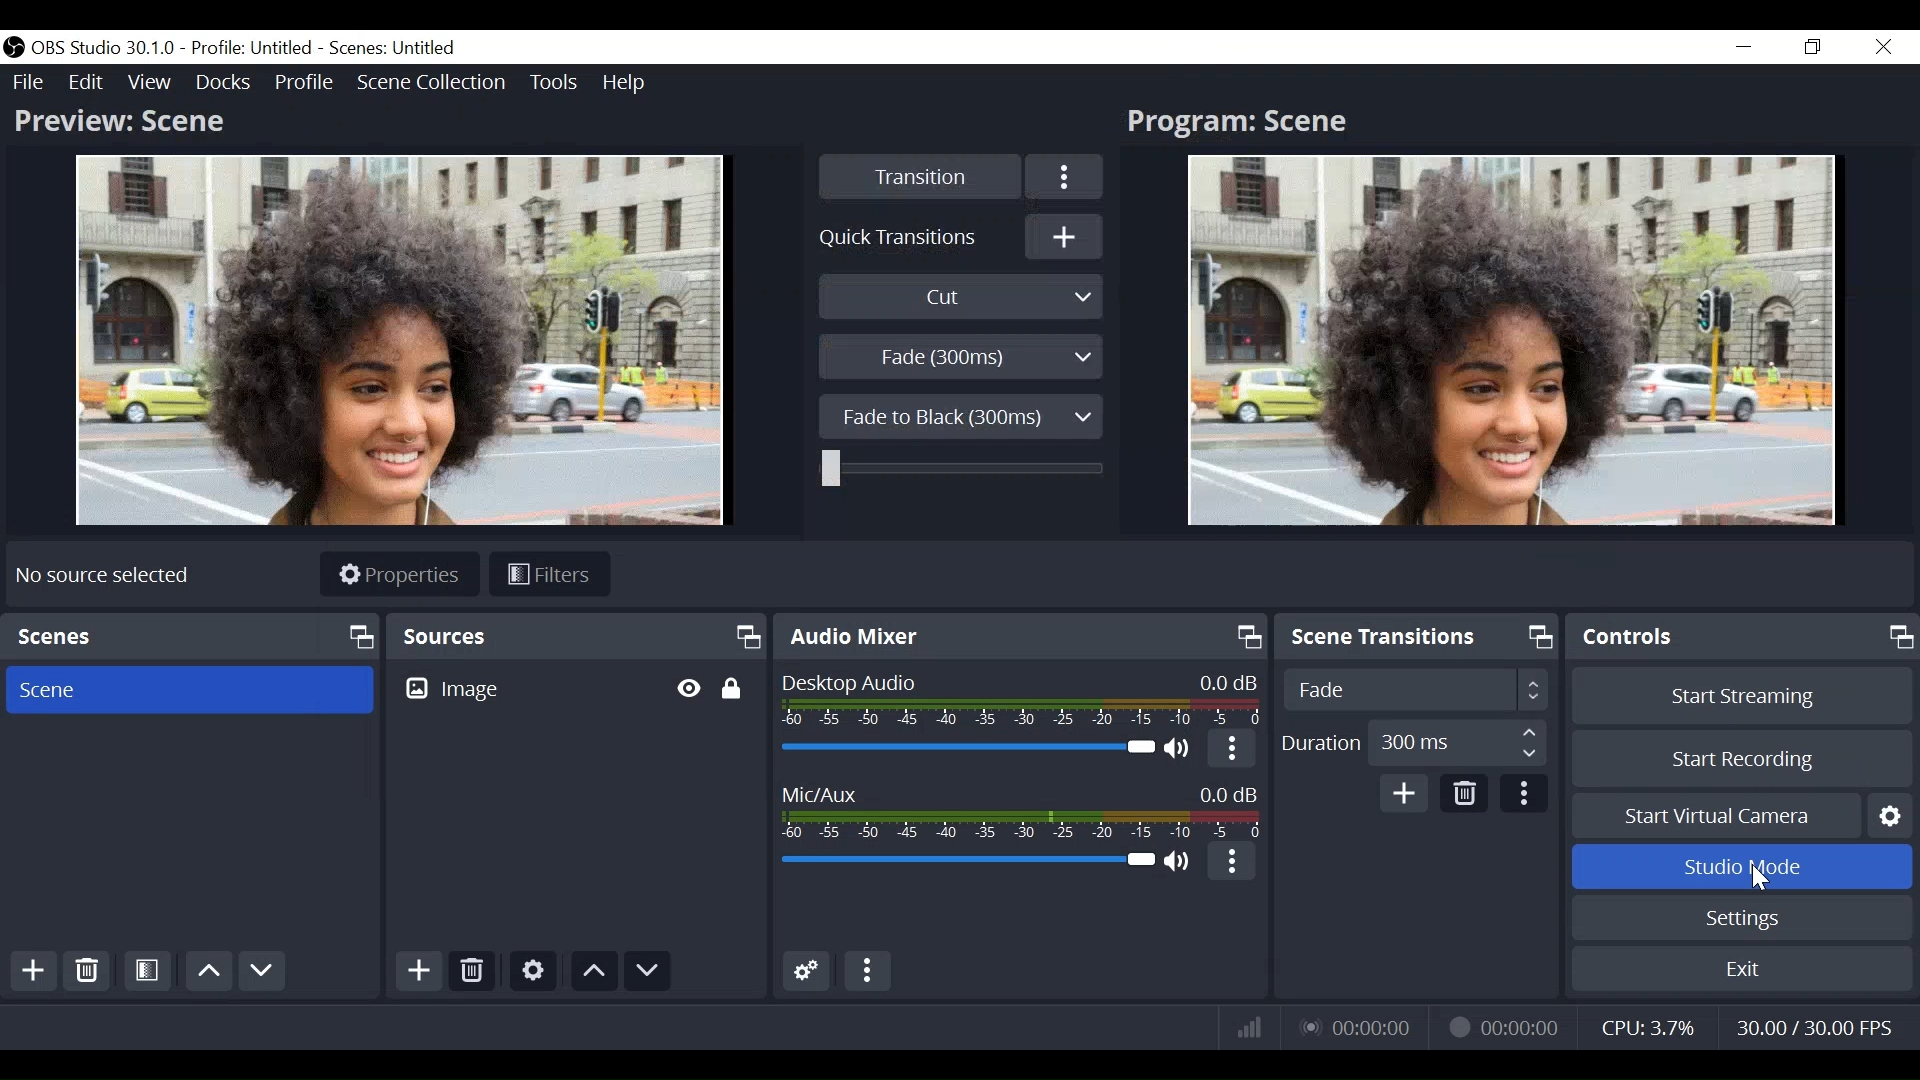 The image size is (1920, 1080). I want to click on Toggle Hide/Display, so click(688, 687).